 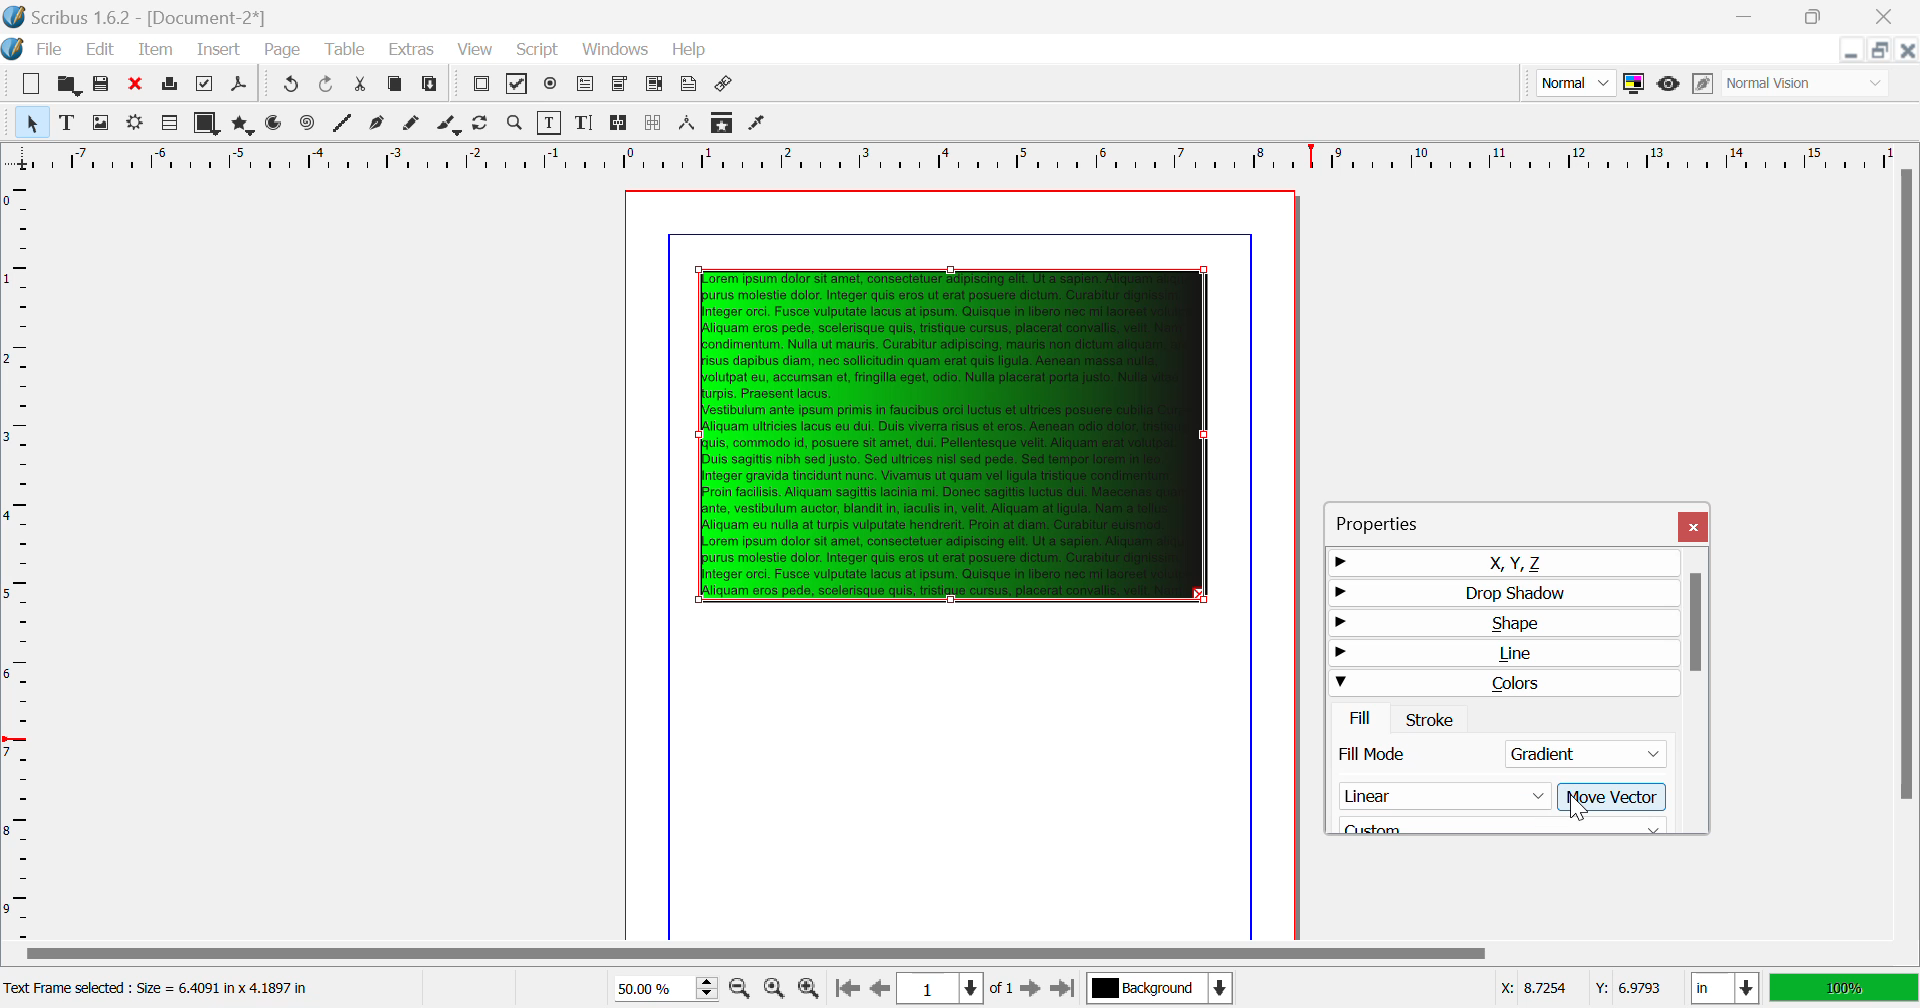 I want to click on Cut, so click(x=362, y=86).